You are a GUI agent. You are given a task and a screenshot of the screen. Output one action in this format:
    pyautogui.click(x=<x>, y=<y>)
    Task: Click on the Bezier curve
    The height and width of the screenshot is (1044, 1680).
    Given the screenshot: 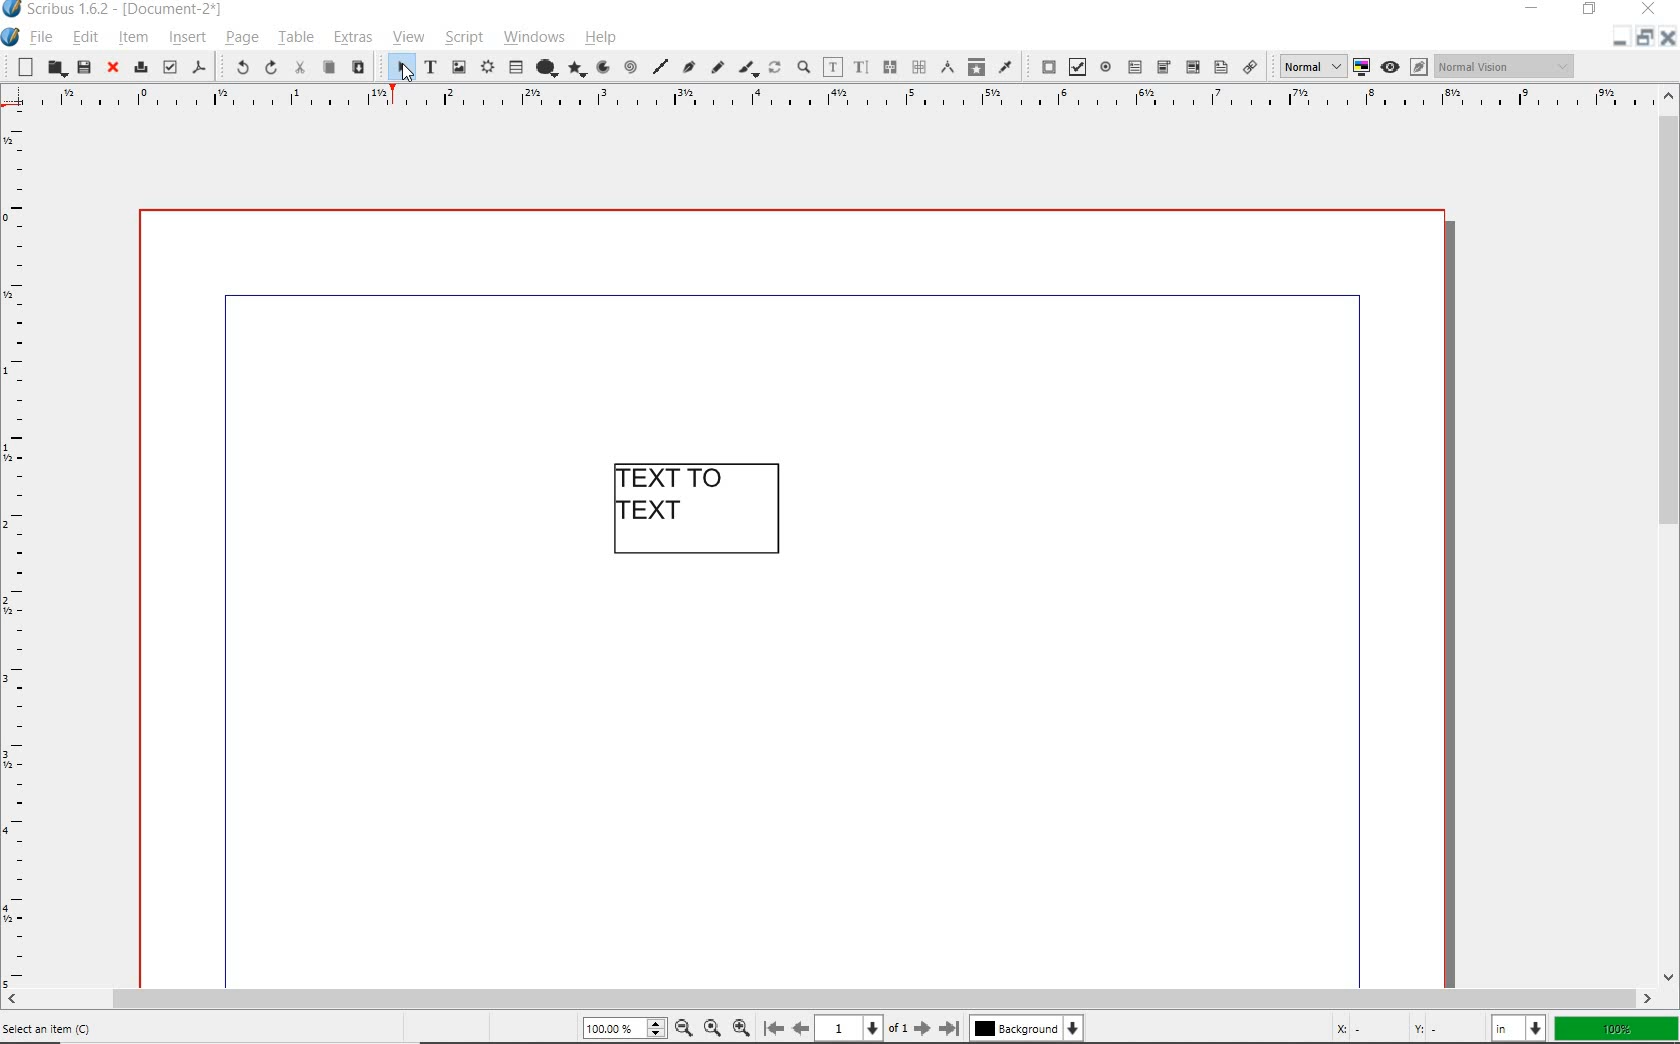 What is the action you would take?
    pyautogui.click(x=688, y=66)
    